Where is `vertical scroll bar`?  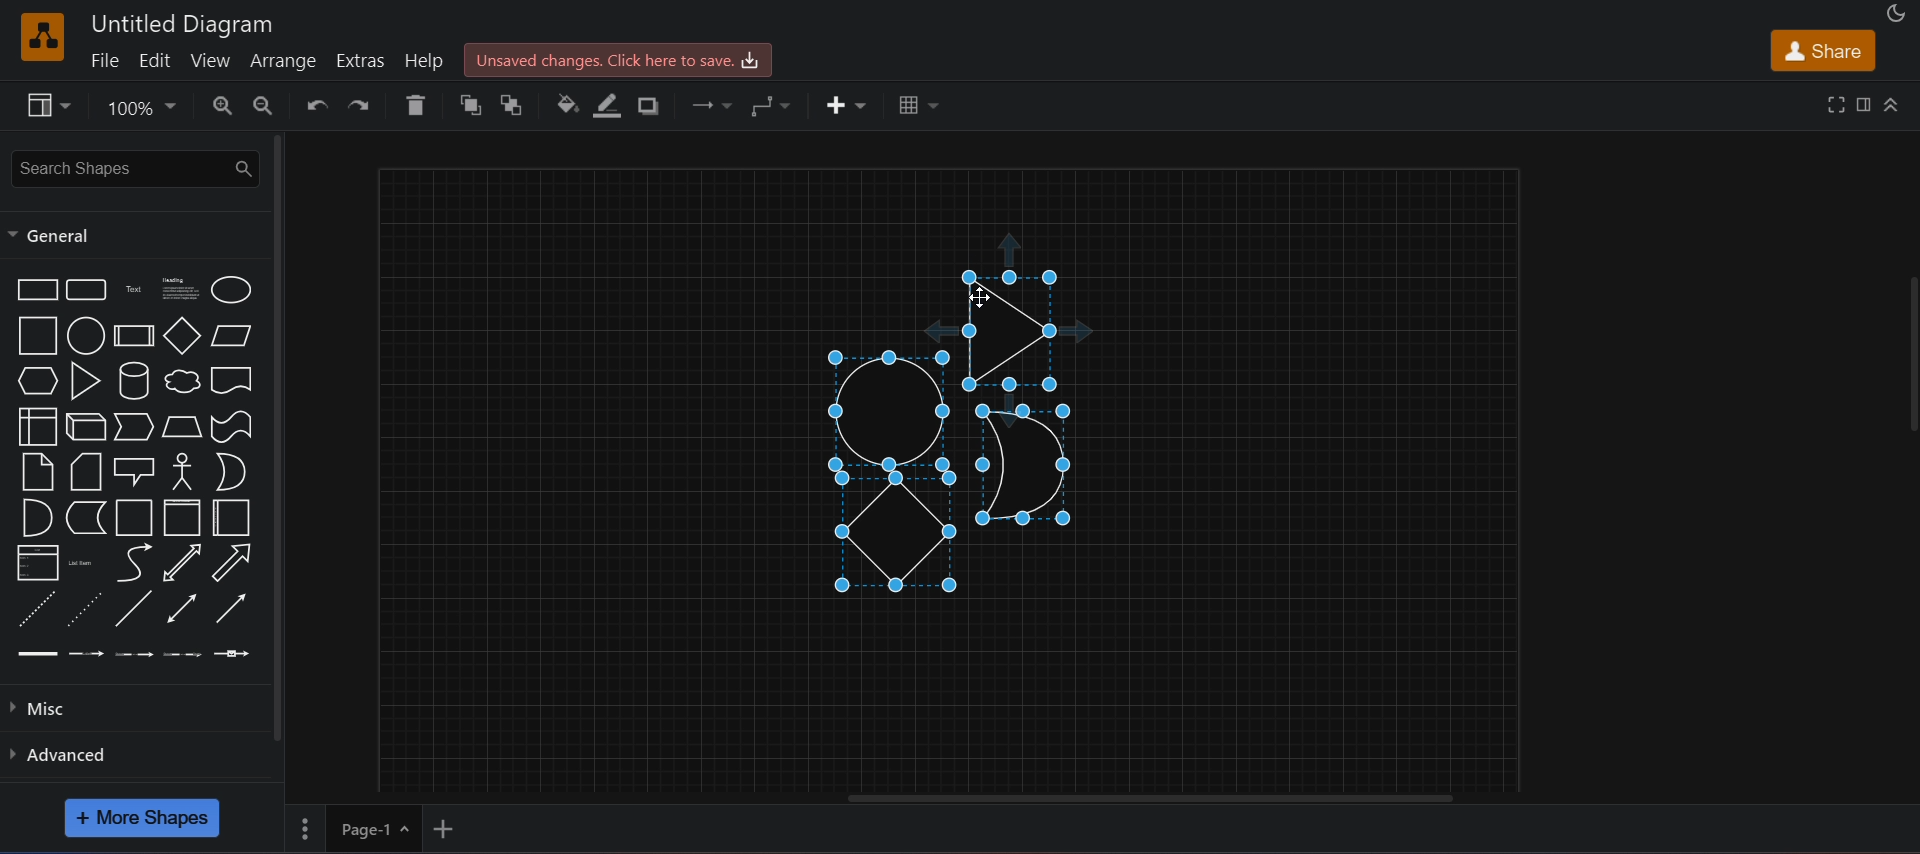
vertical scroll bar is located at coordinates (277, 436).